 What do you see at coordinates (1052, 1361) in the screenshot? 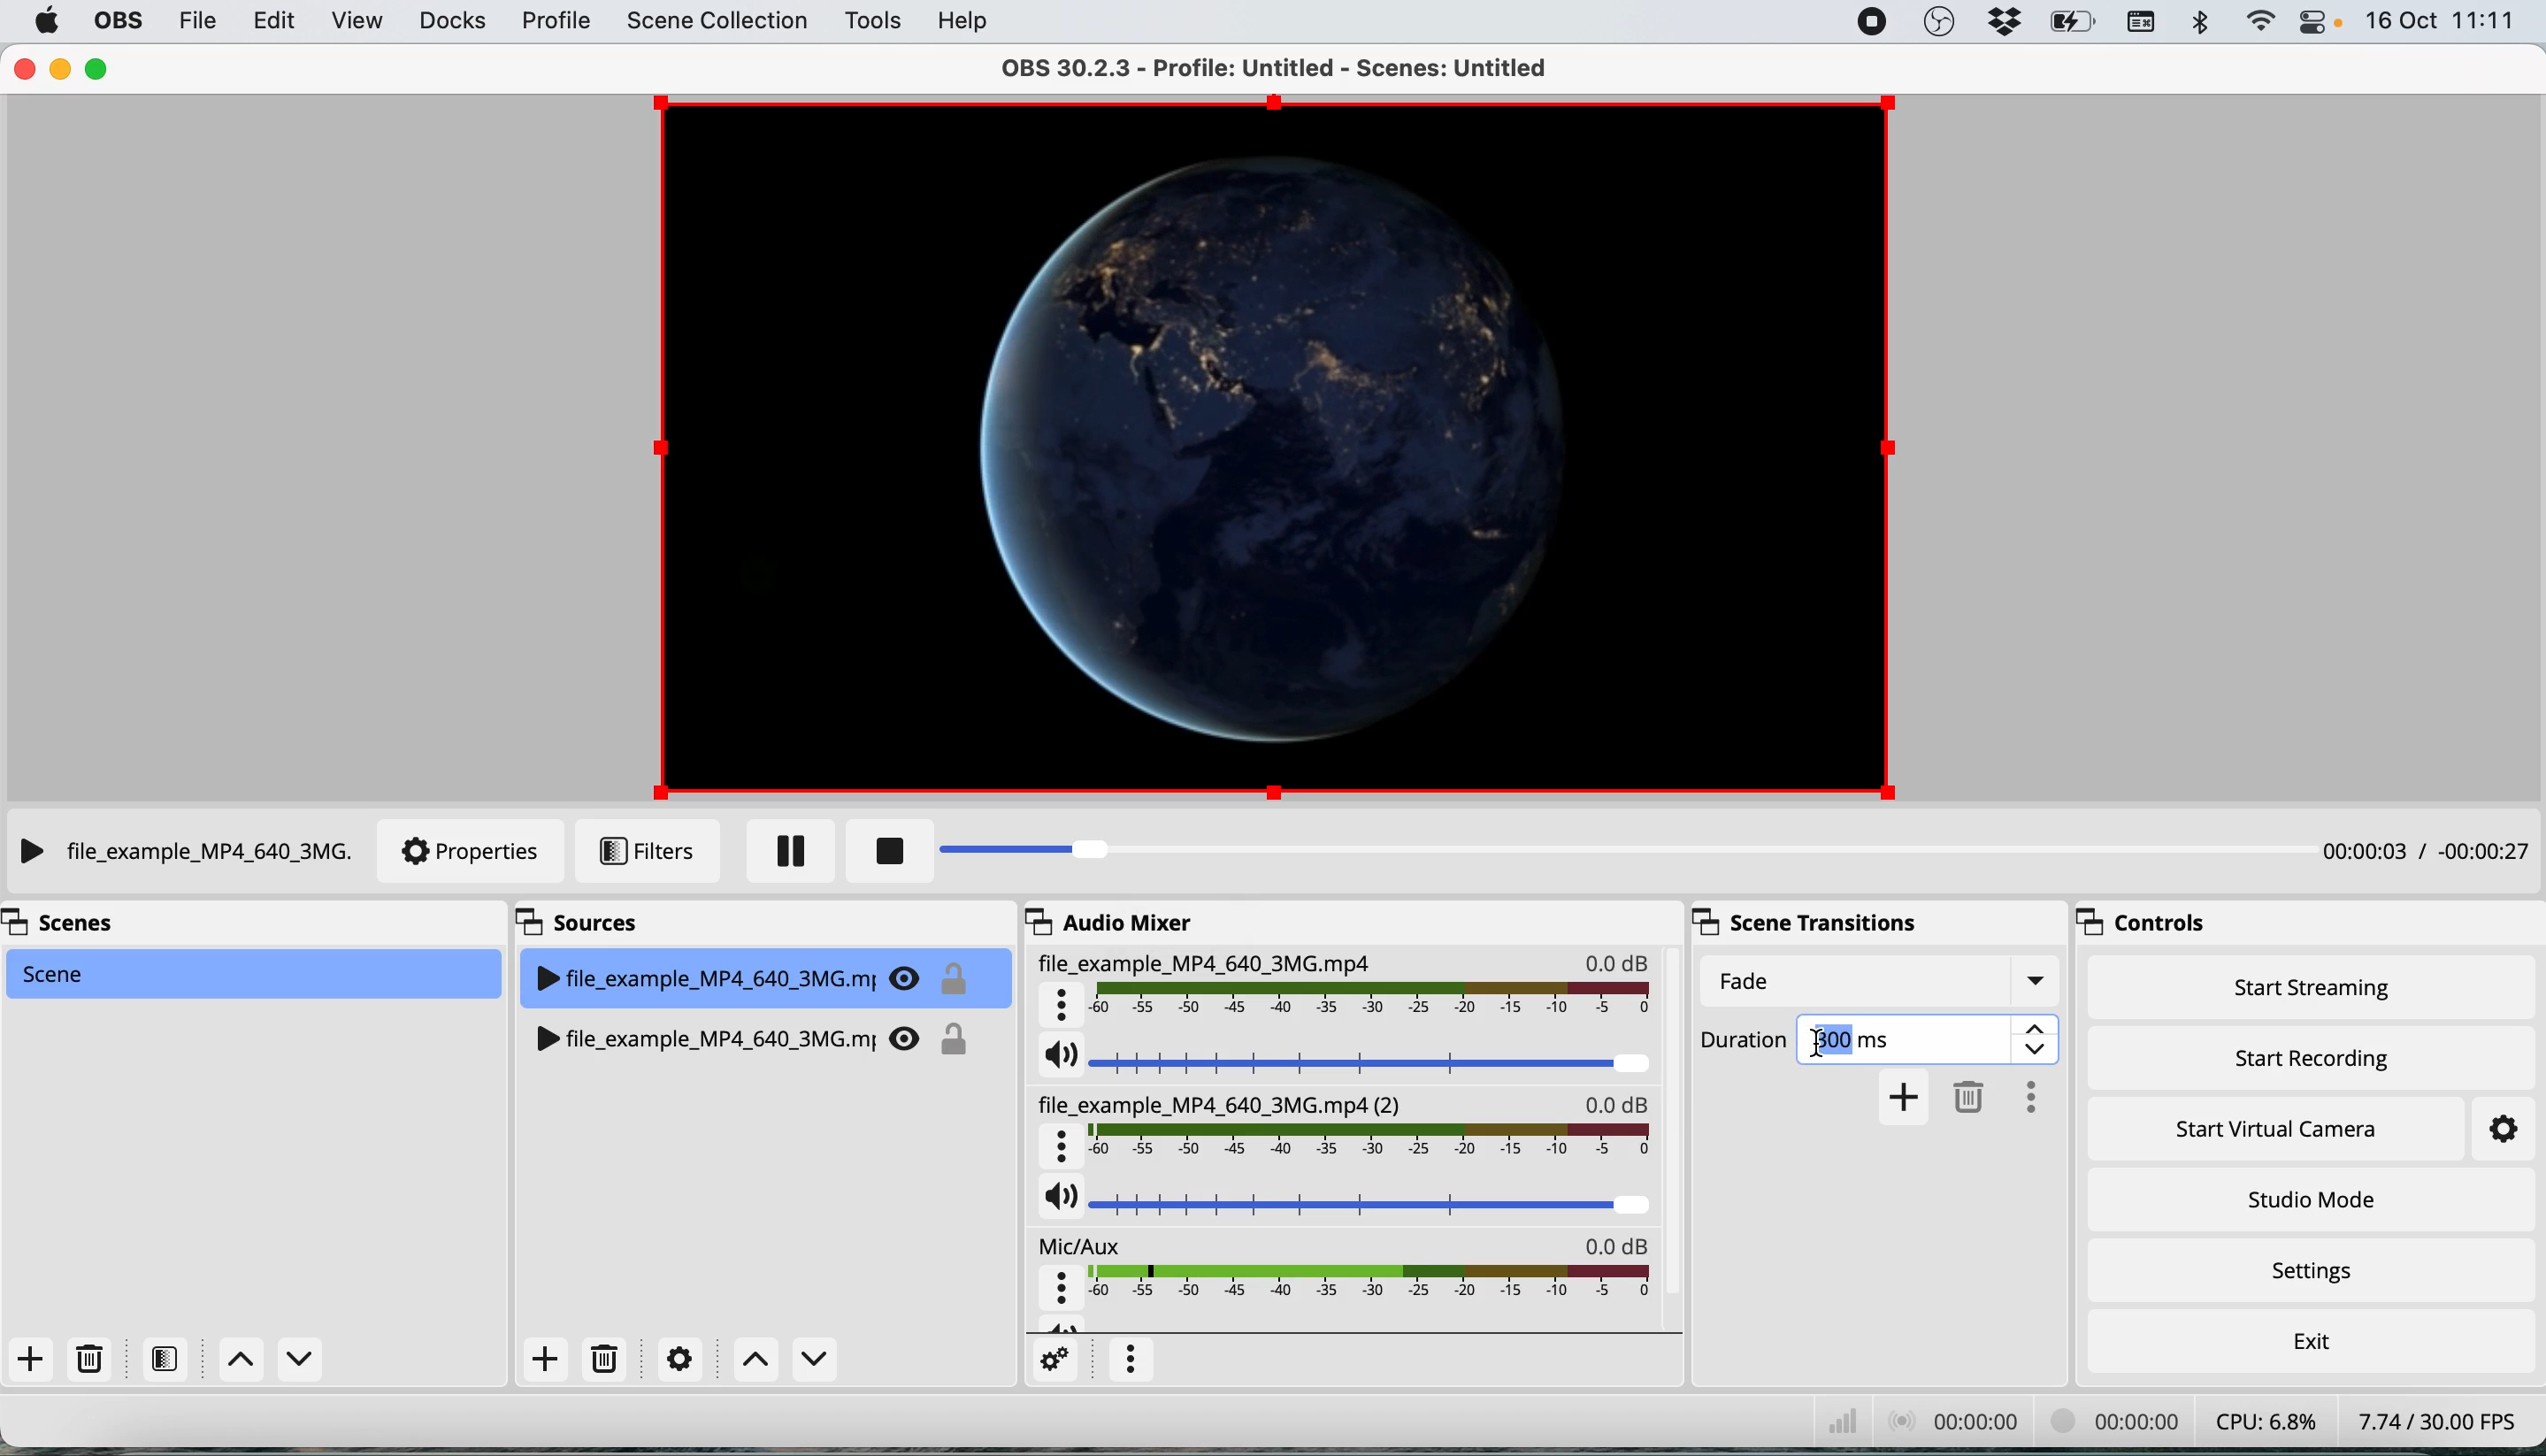
I see `settings` at bounding box center [1052, 1361].